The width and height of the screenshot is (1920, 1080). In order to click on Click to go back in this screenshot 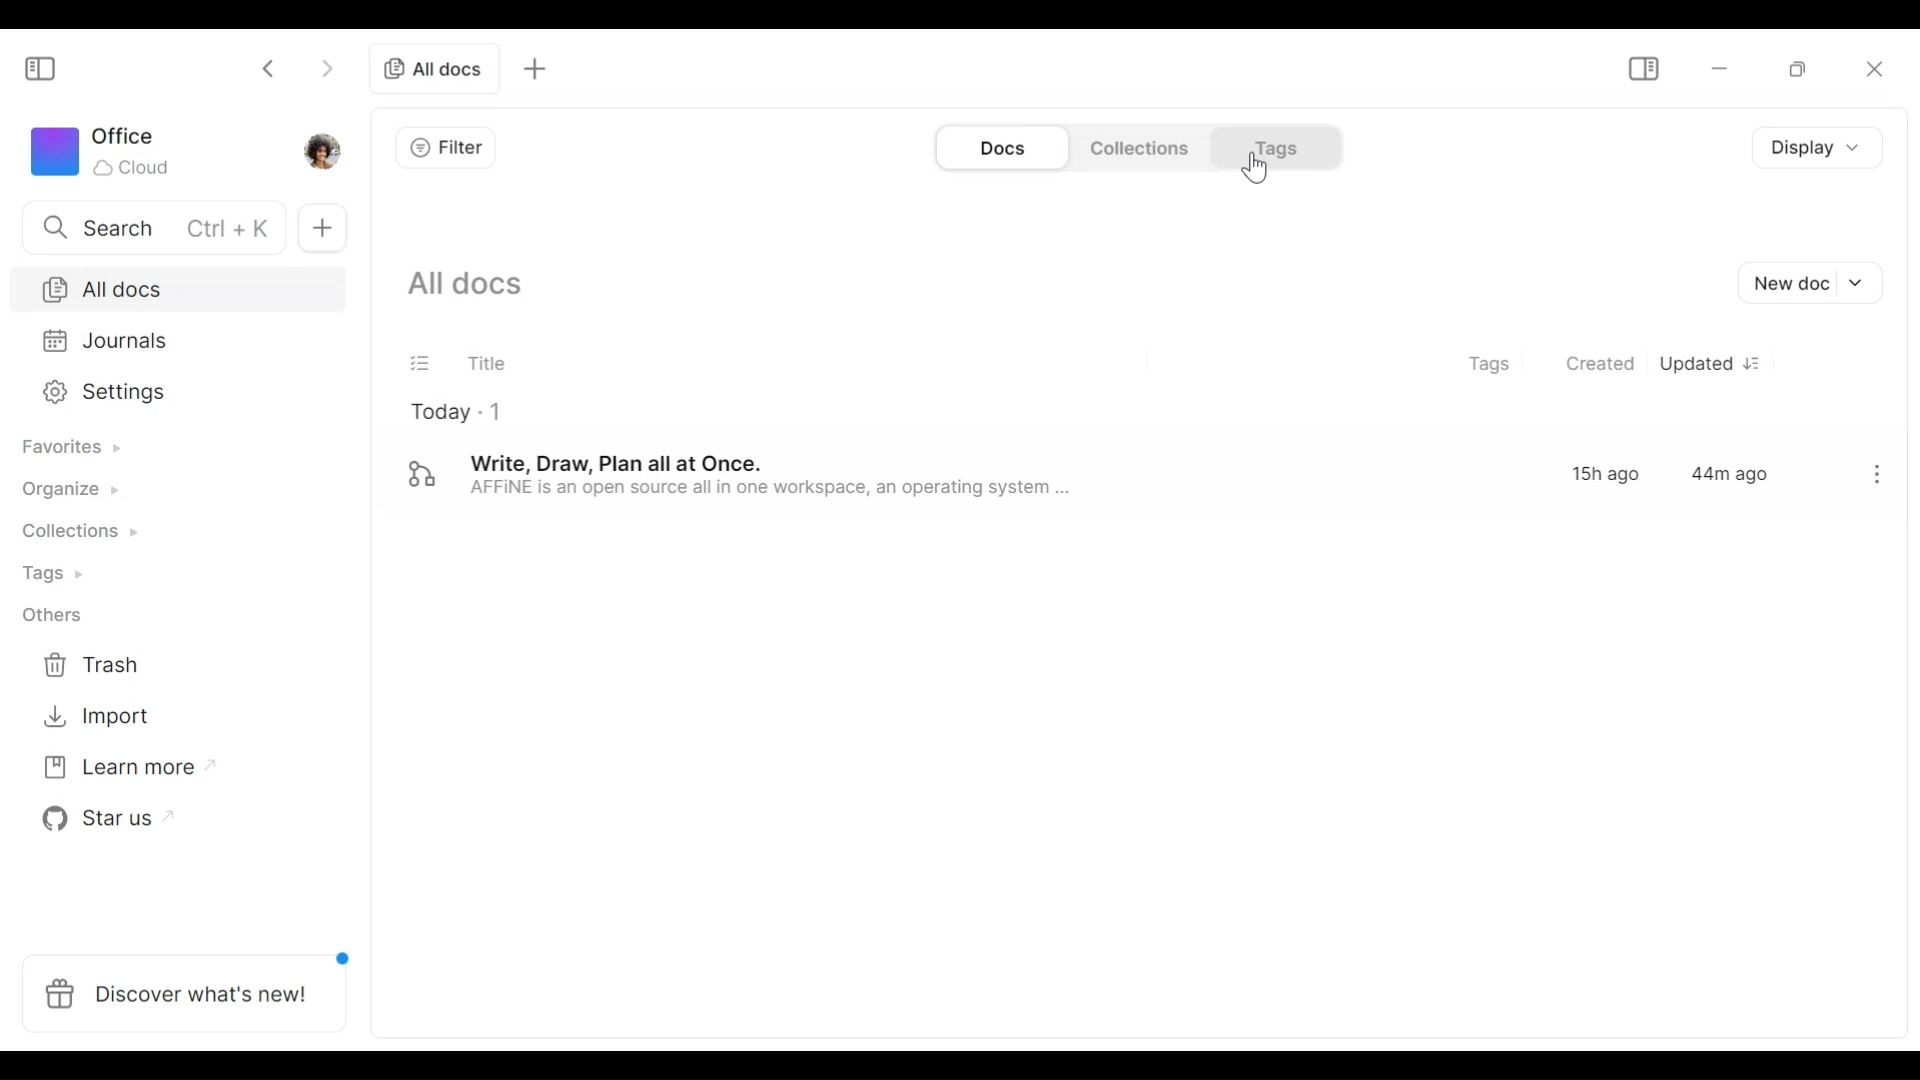, I will do `click(271, 68)`.